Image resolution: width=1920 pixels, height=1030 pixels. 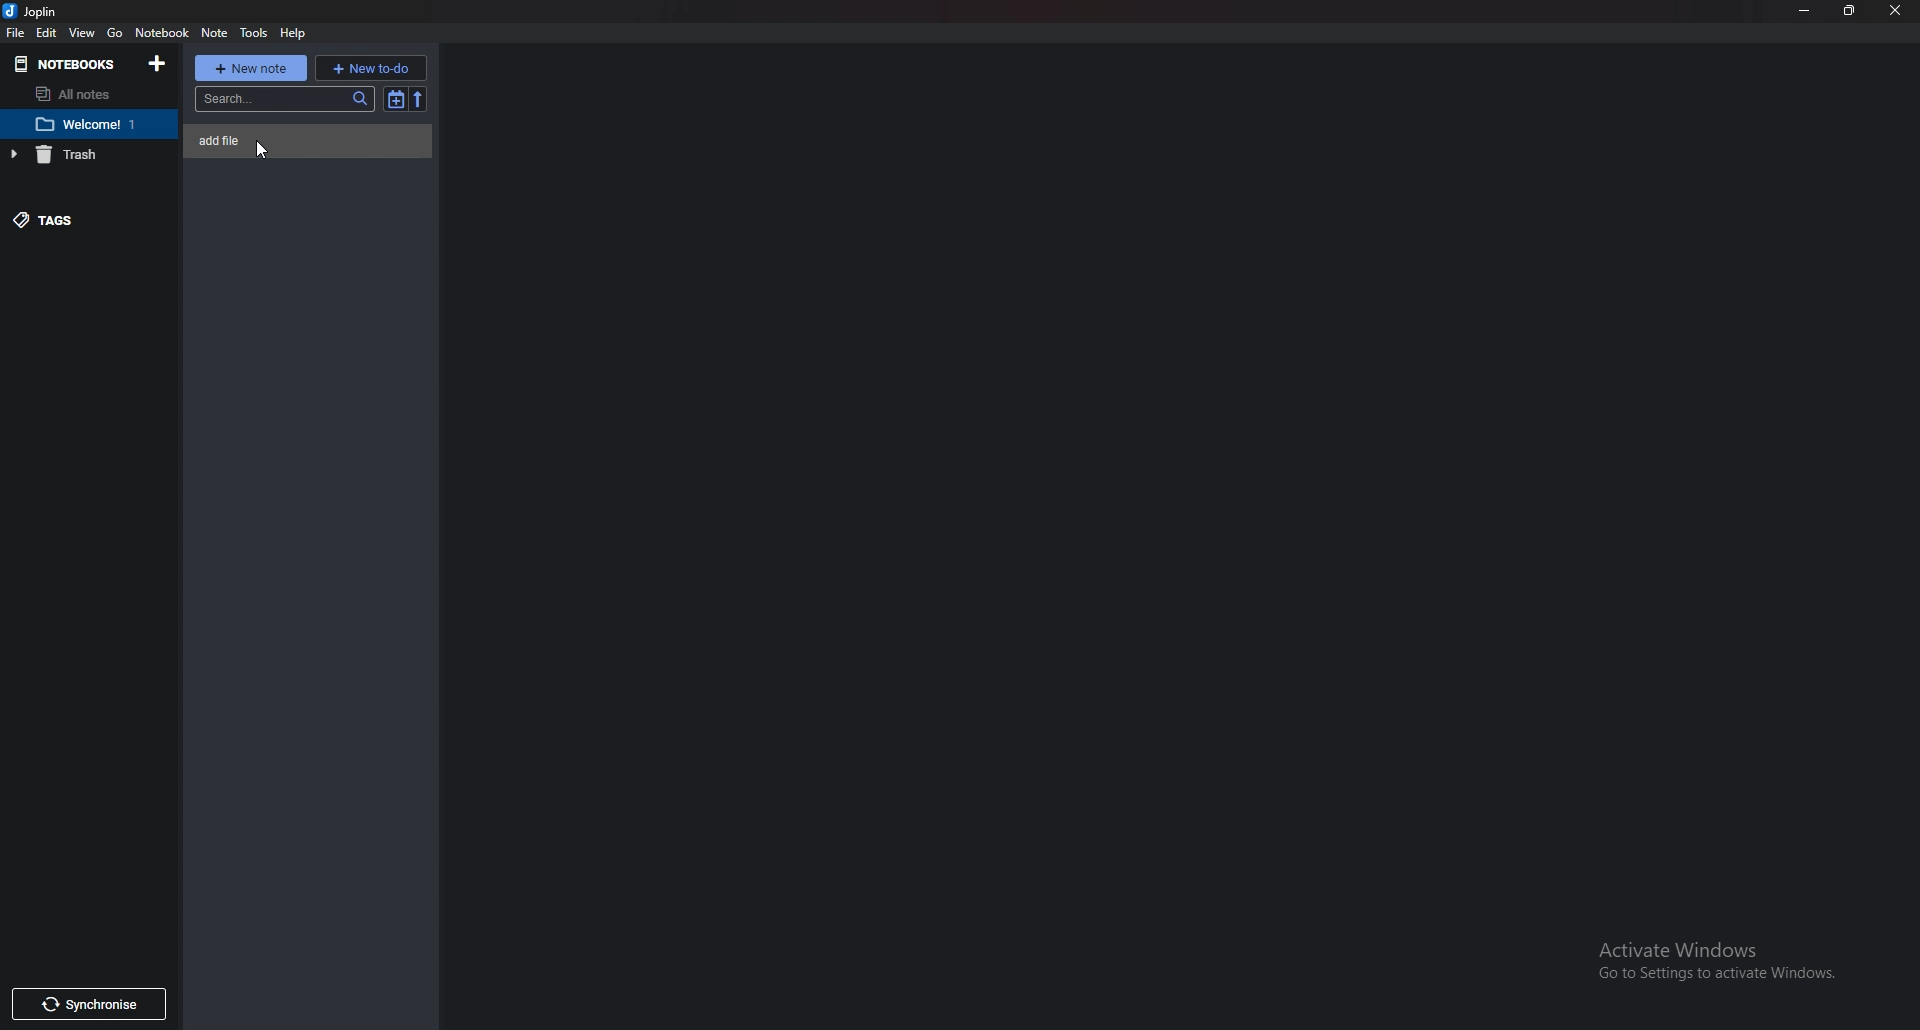 What do you see at coordinates (90, 1004) in the screenshot?
I see `Synchronize` at bounding box center [90, 1004].